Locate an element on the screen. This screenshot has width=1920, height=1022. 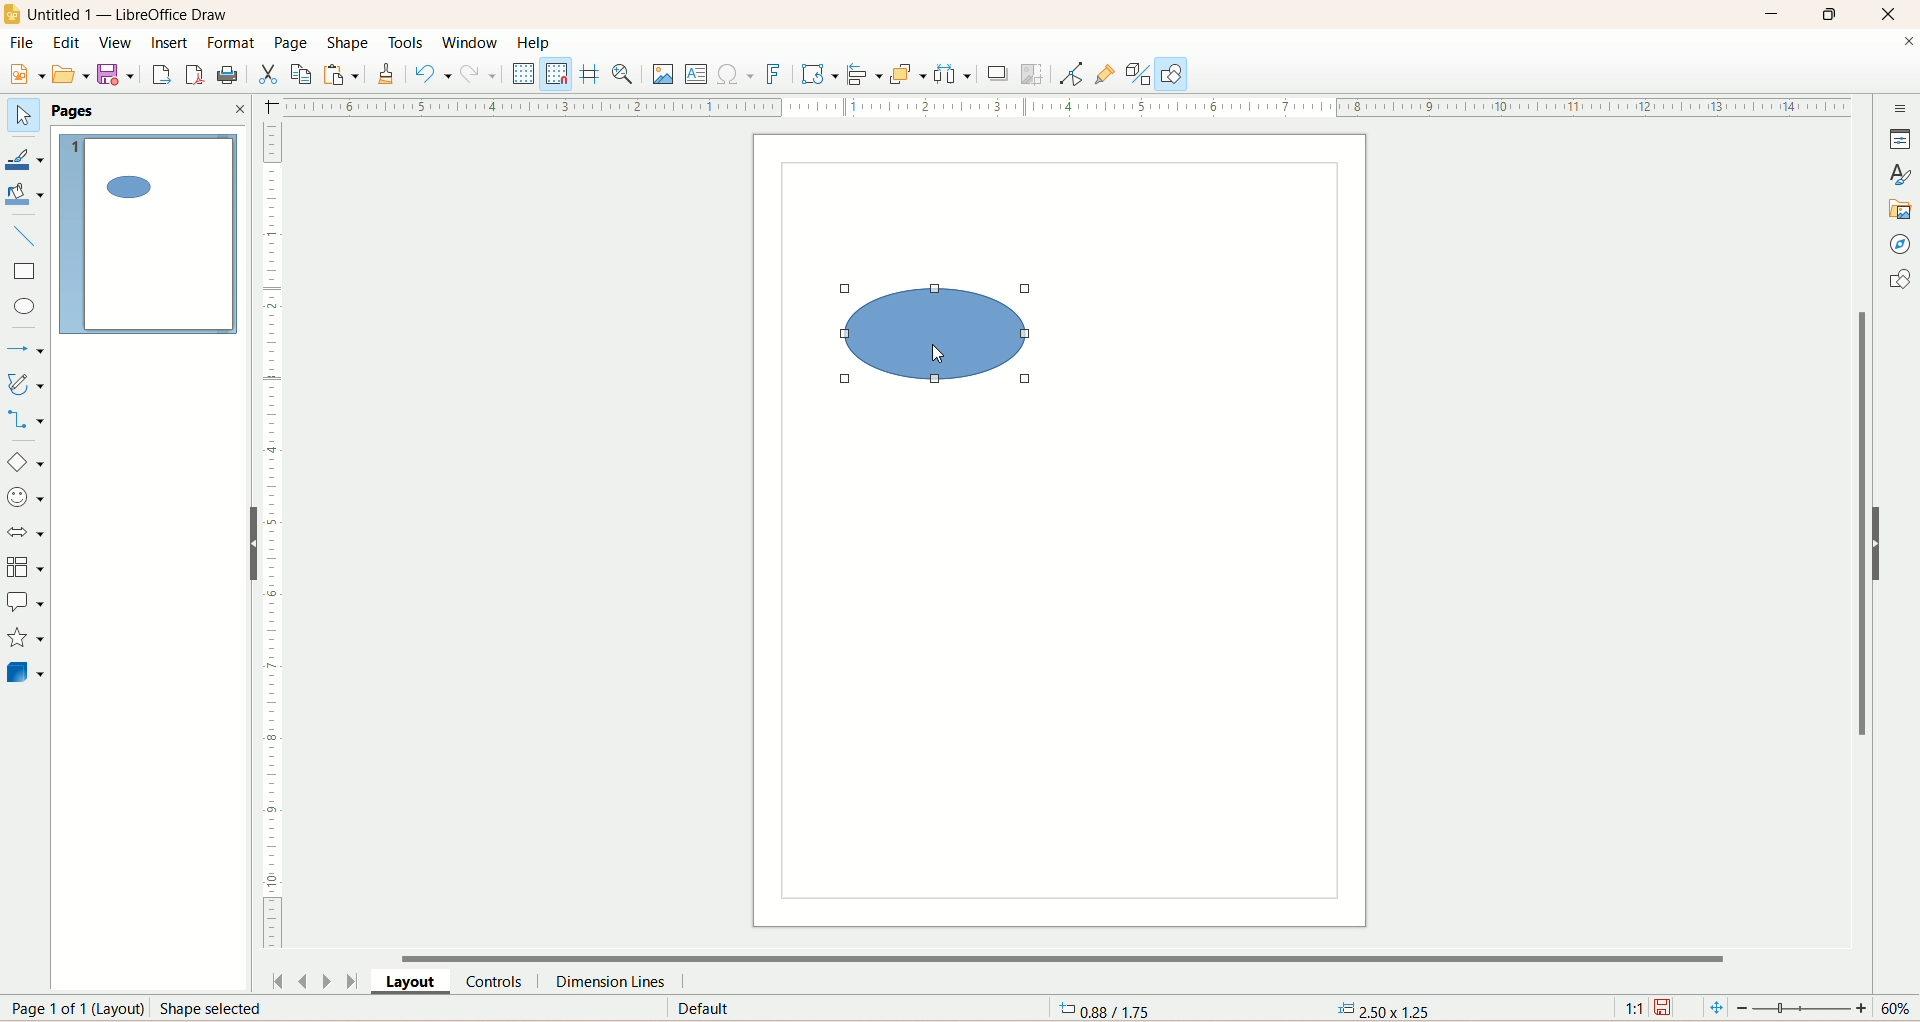
clone formatting is located at coordinates (391, 74).